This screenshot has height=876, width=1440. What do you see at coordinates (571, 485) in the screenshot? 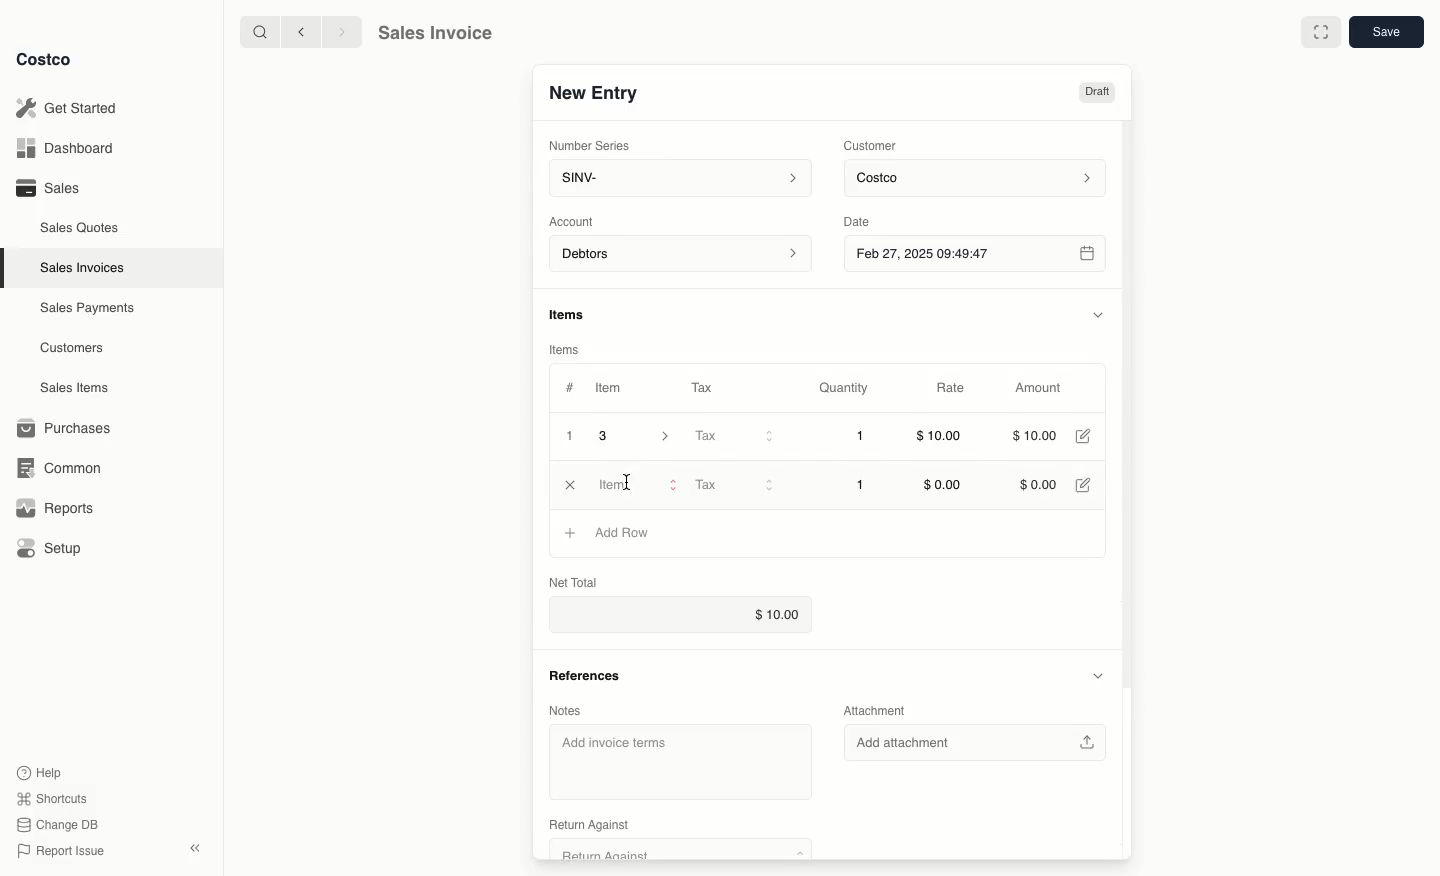
I see `Close` at bounding box center [571, 485].